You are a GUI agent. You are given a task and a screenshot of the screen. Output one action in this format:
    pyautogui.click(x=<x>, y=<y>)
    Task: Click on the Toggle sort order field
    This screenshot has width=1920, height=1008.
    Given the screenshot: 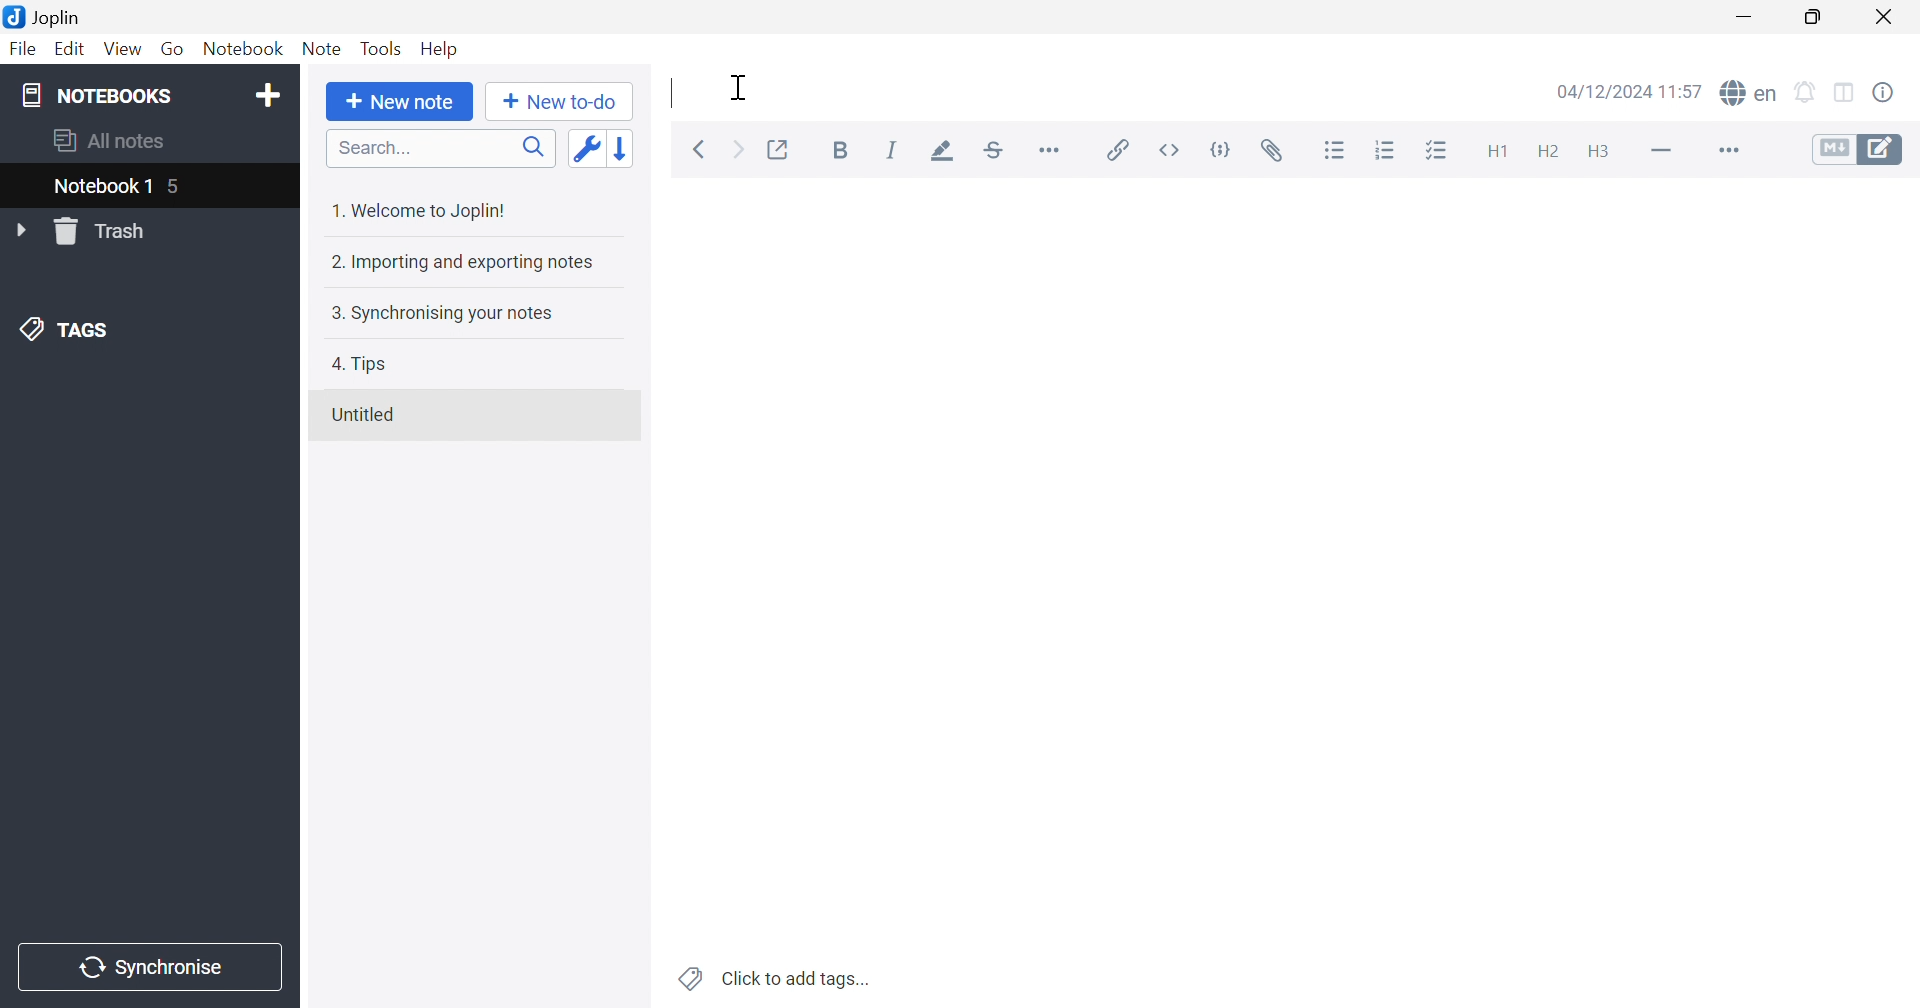 What is the action you would take?
    pyautogui.click(x=586, y=148)
    